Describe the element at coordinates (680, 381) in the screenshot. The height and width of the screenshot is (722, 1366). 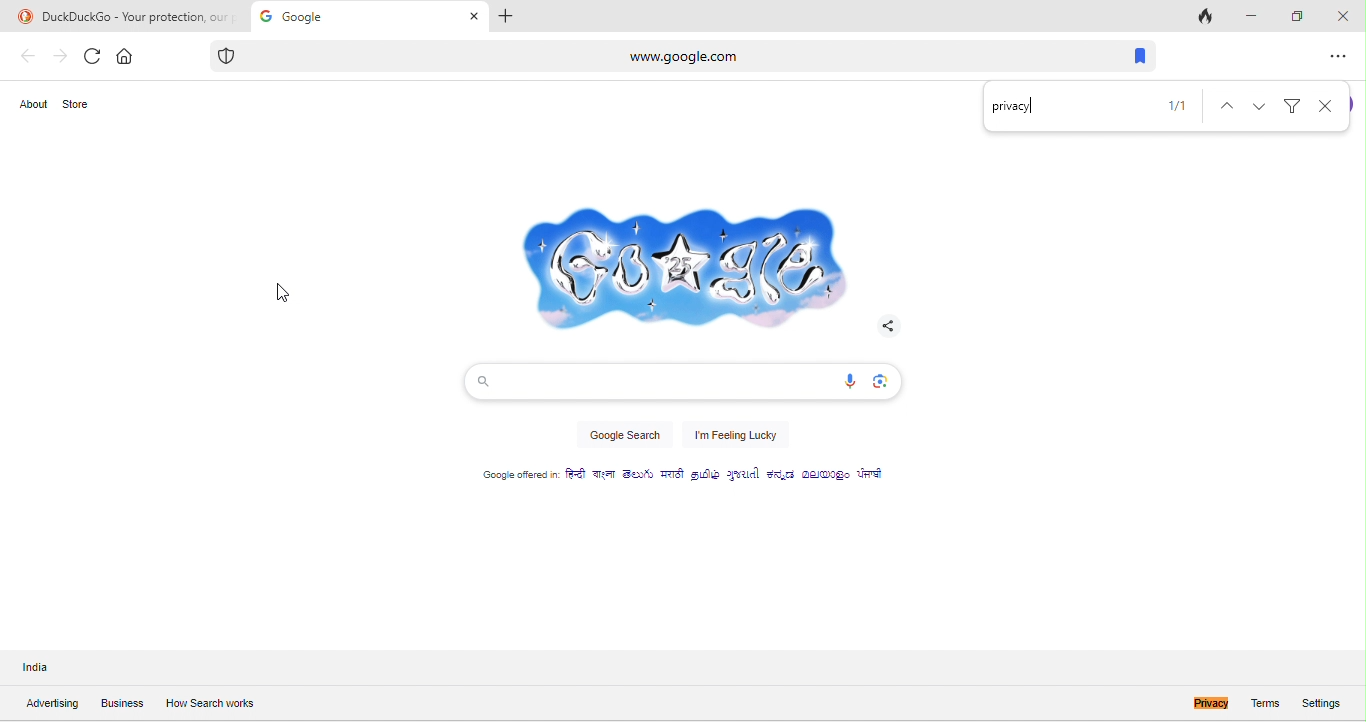
I see `search bar` at that location.